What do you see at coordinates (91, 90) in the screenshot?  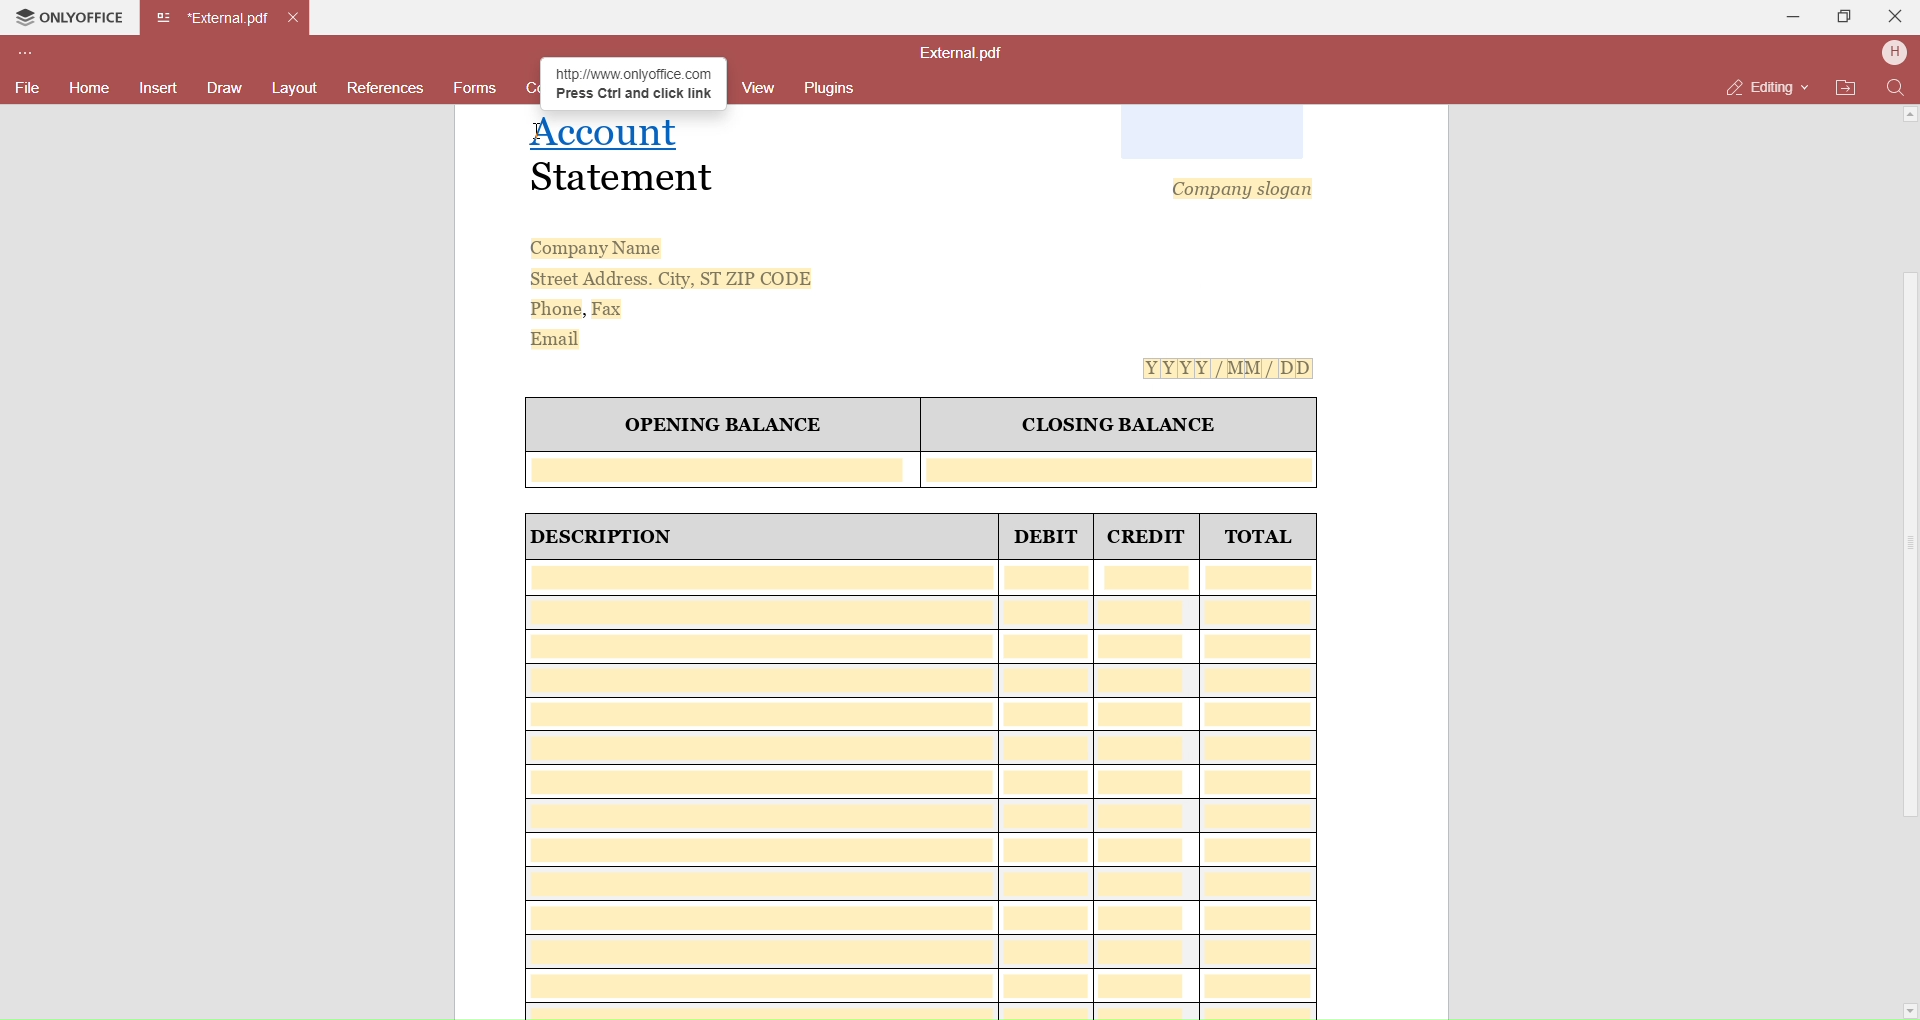 I see `Home` at bounding box center [91, 90].